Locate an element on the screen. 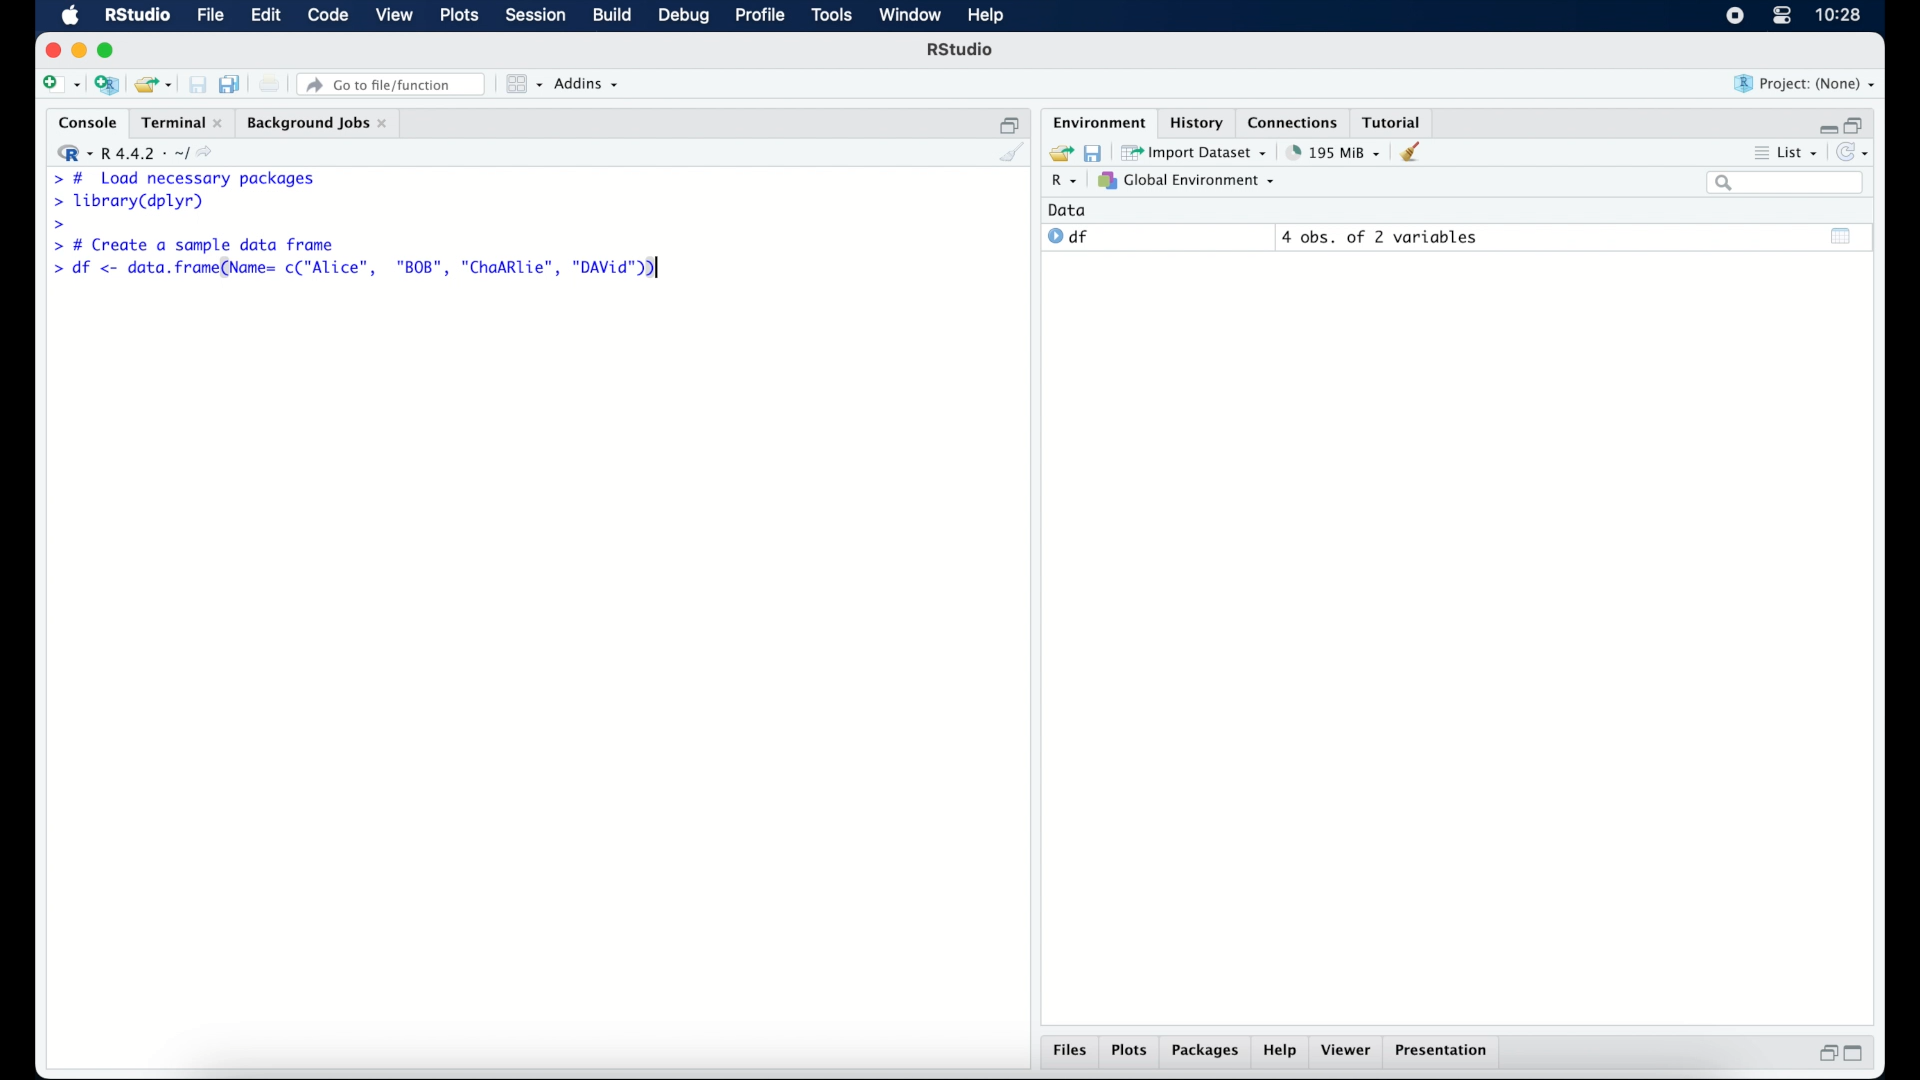 This screenshot has height=1080, width=1920. save is located at coordinates (1092, 151).